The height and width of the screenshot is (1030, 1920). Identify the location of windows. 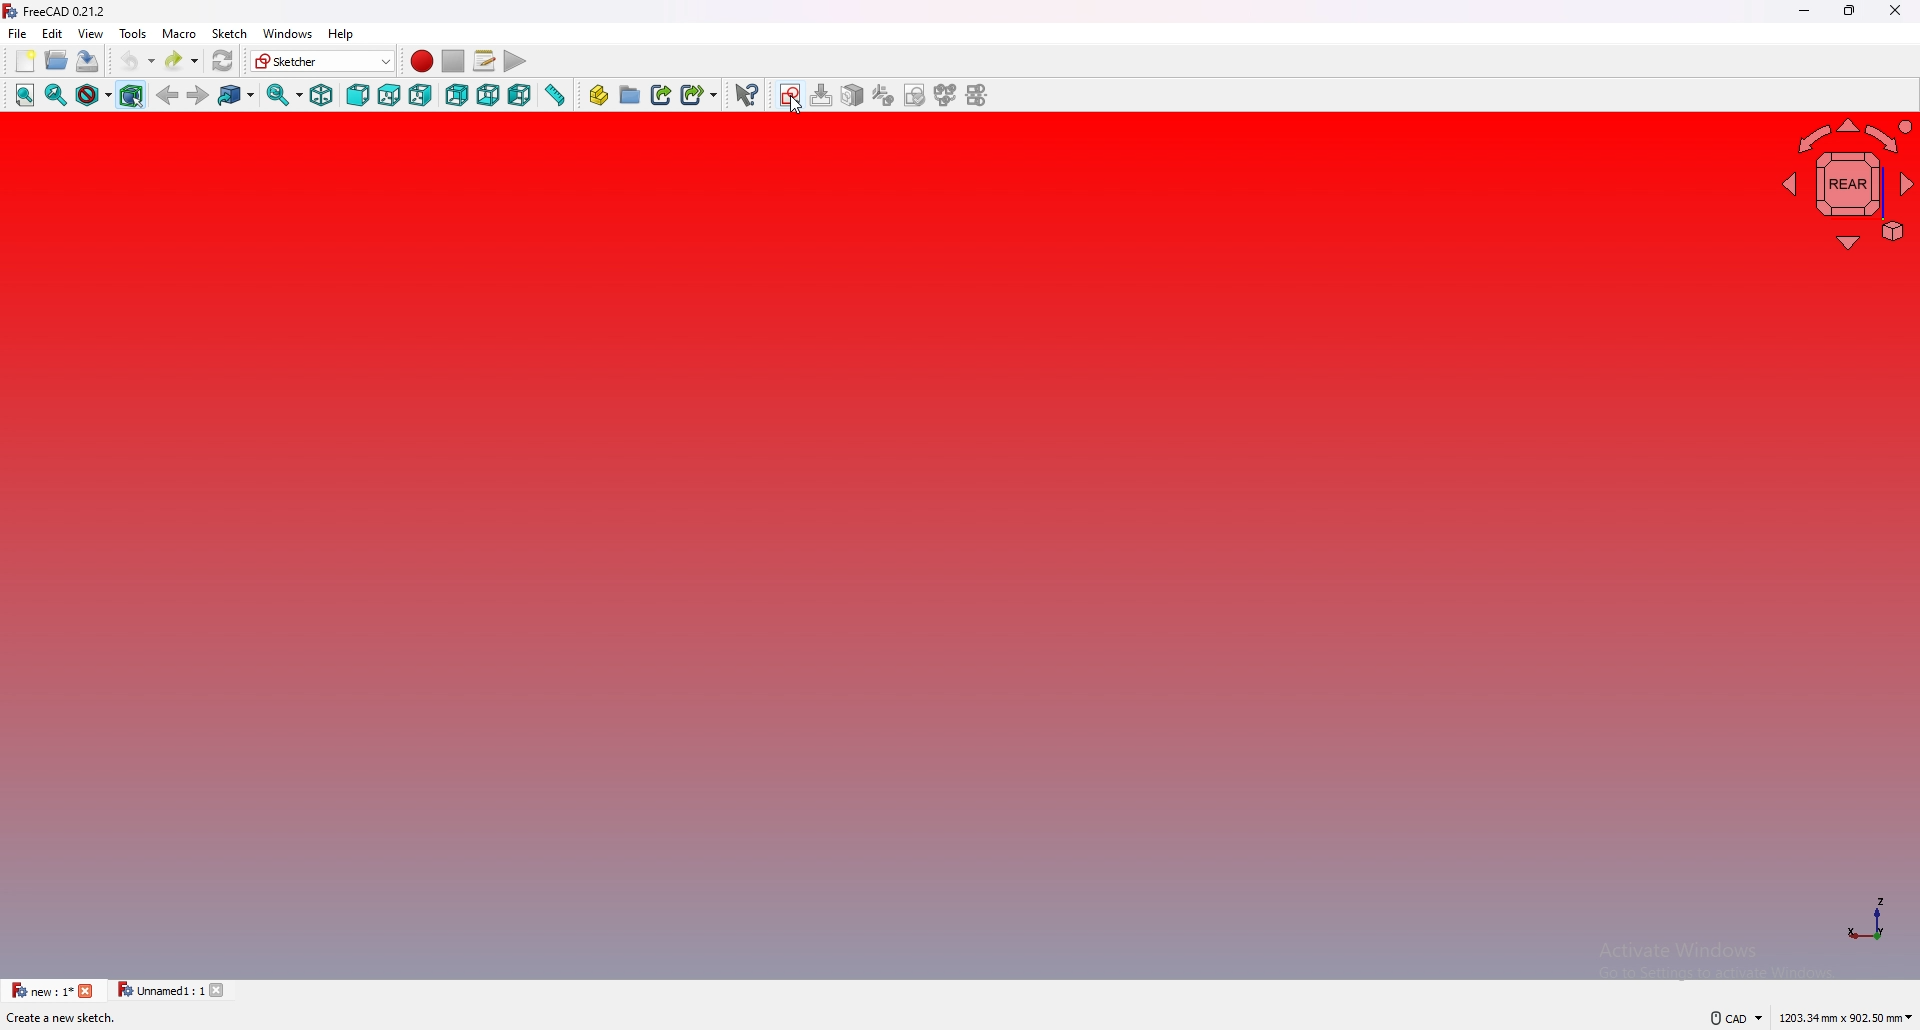
(286, 33).